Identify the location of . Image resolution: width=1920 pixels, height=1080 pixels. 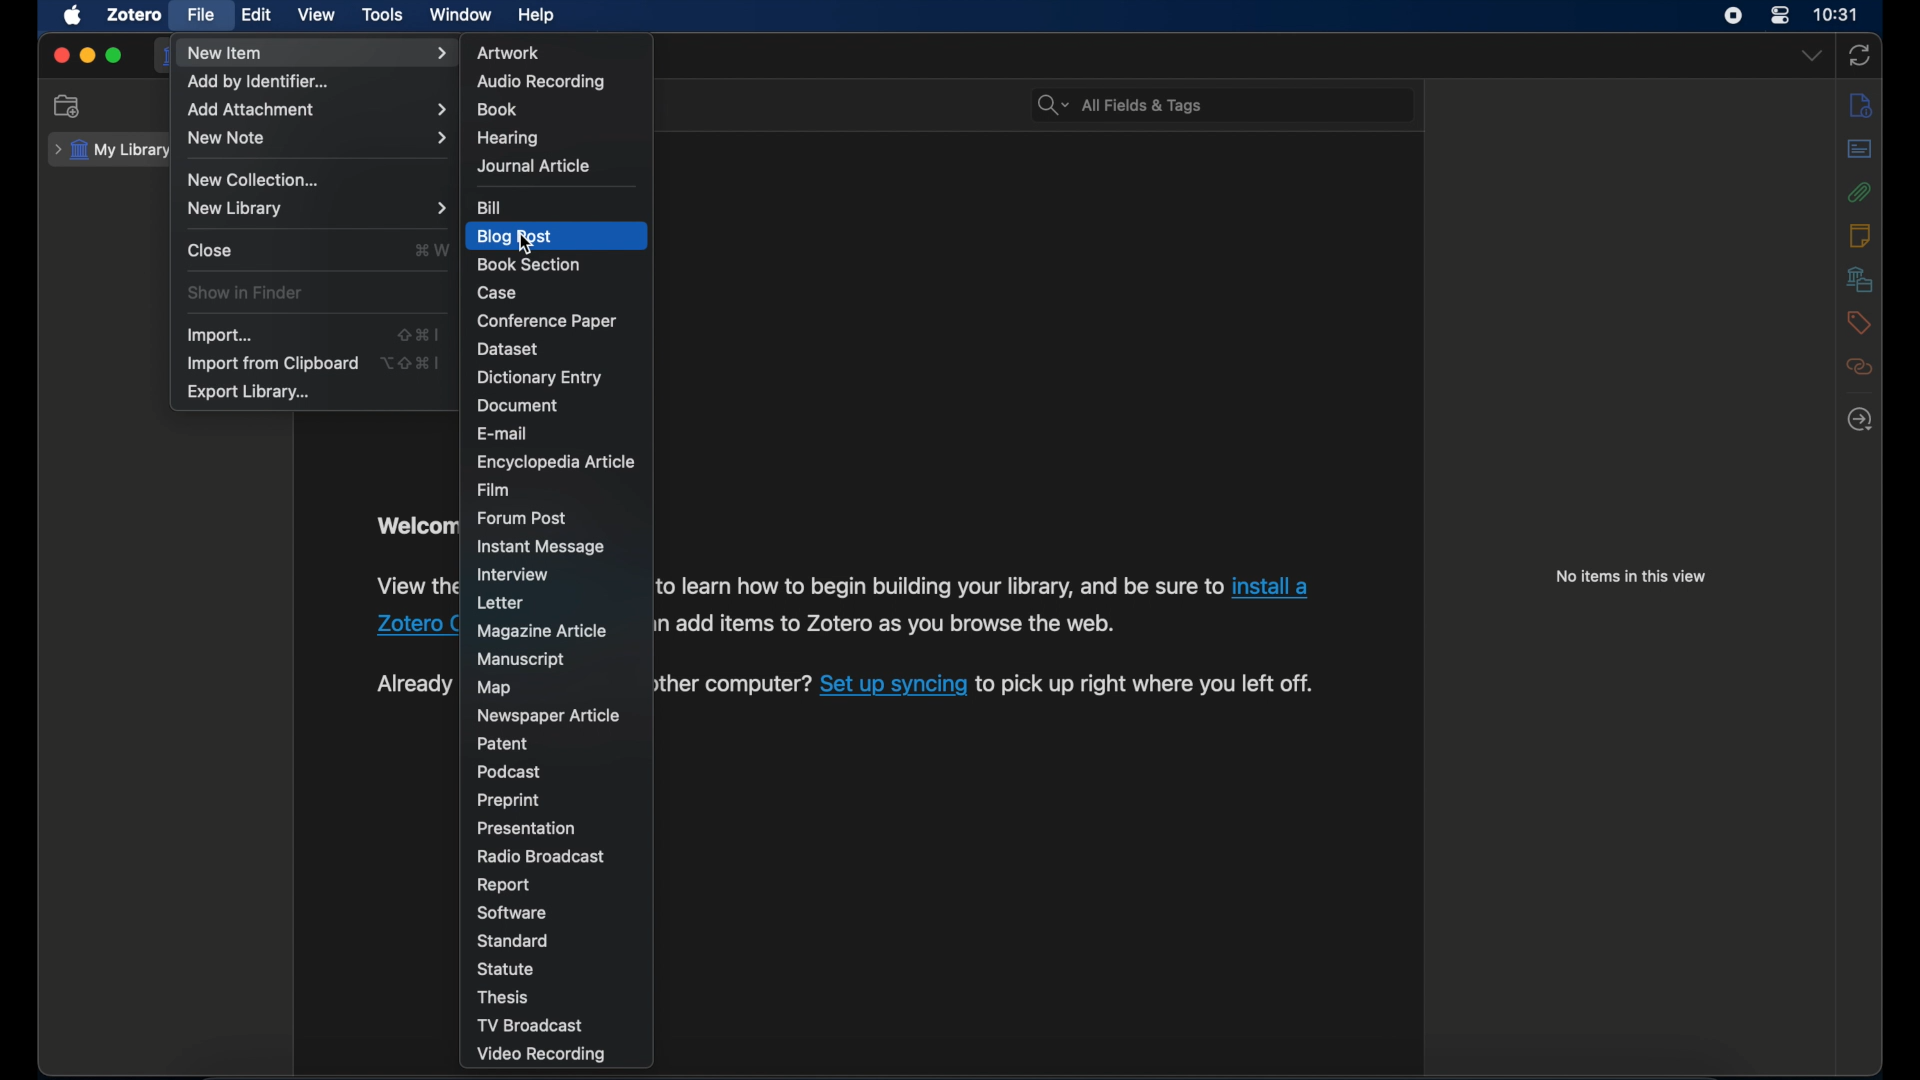
(413, 623).